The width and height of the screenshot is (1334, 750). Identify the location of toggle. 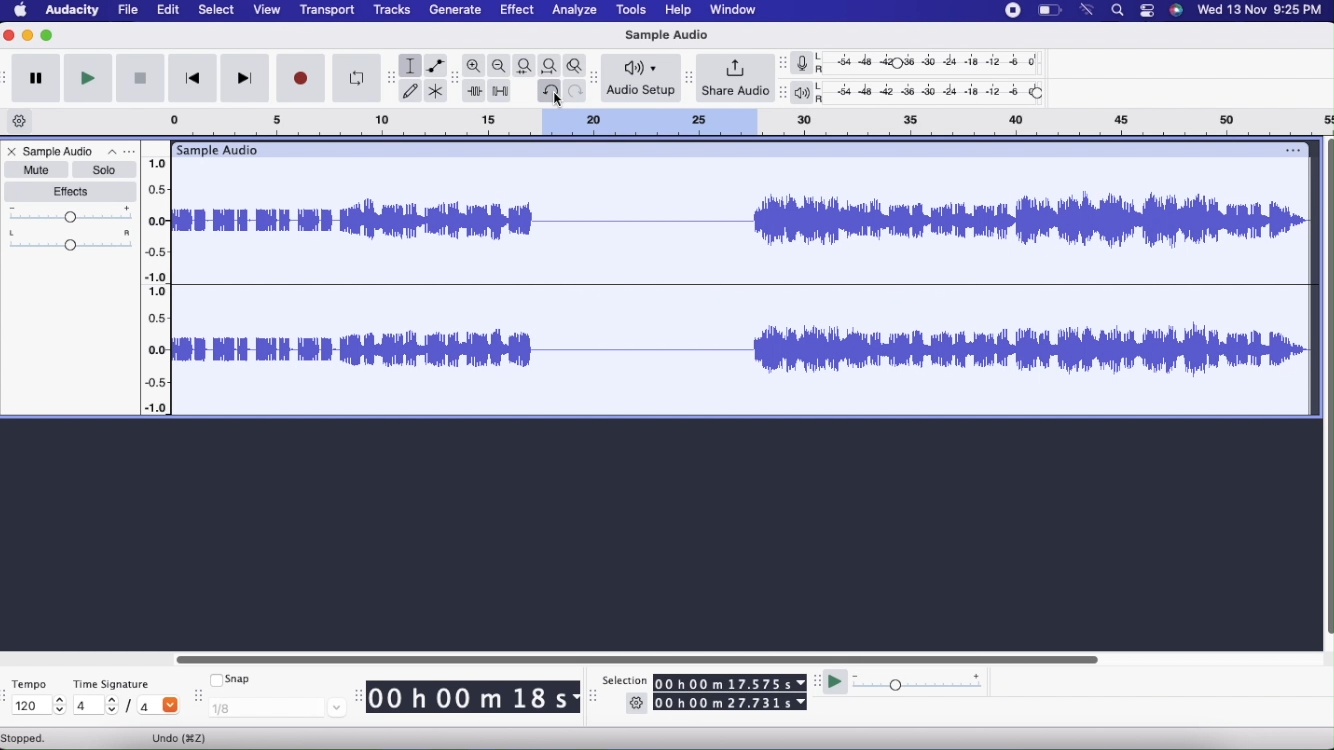
(1145, 11).